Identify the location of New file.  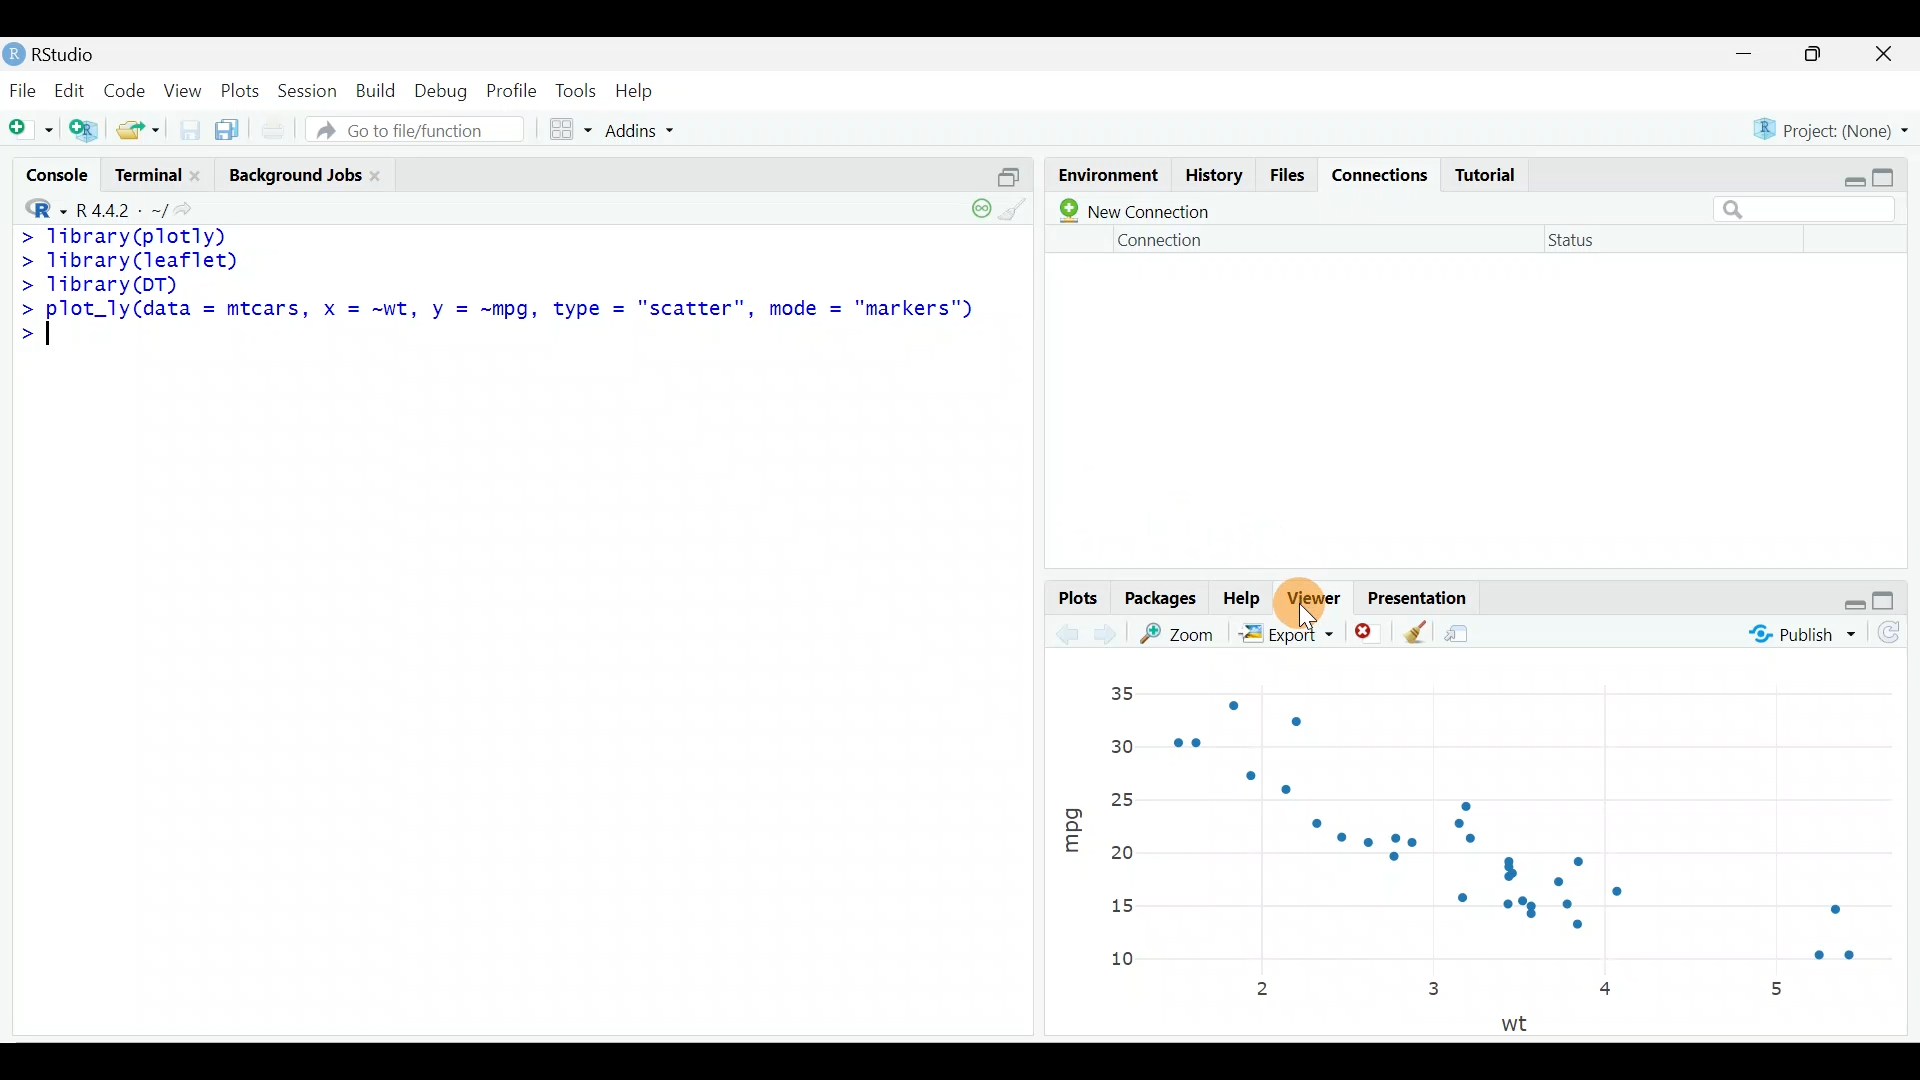
(31, 128).